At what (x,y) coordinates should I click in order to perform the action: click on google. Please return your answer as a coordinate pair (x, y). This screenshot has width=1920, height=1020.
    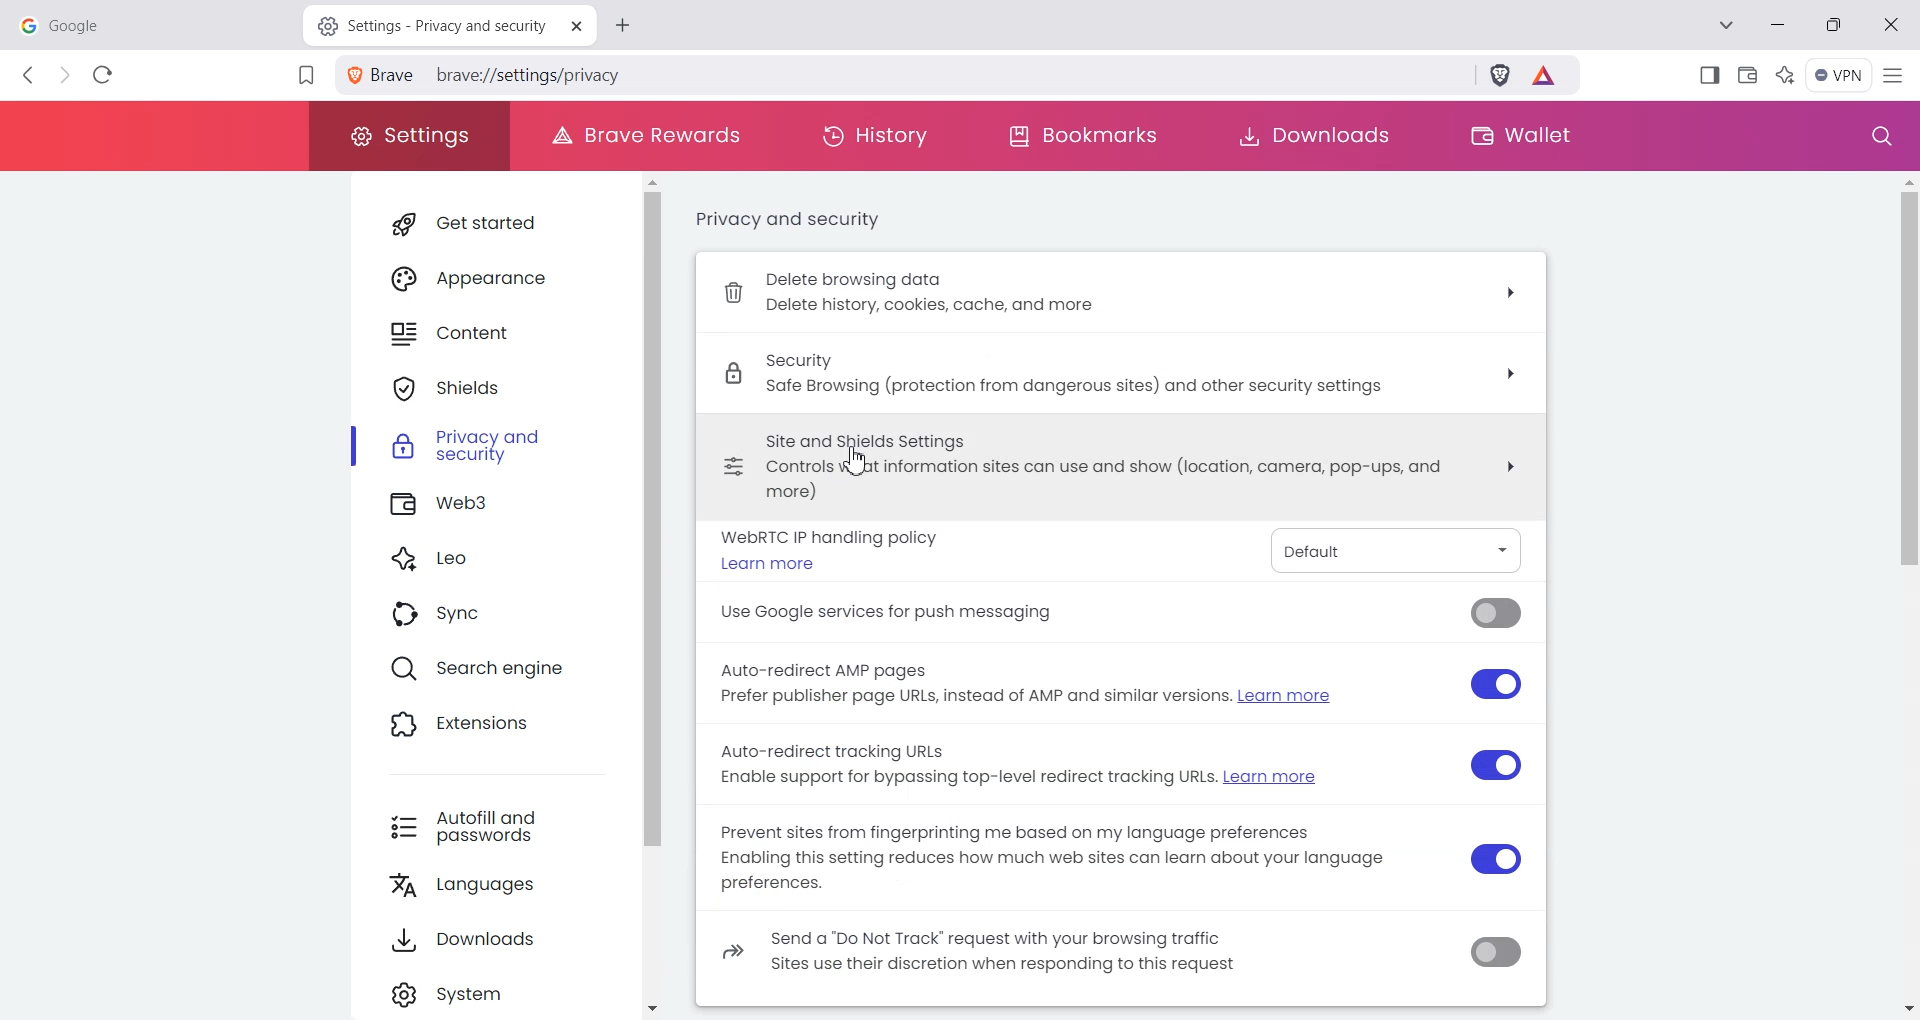
    Looking at the image, I should click on (150, 23).